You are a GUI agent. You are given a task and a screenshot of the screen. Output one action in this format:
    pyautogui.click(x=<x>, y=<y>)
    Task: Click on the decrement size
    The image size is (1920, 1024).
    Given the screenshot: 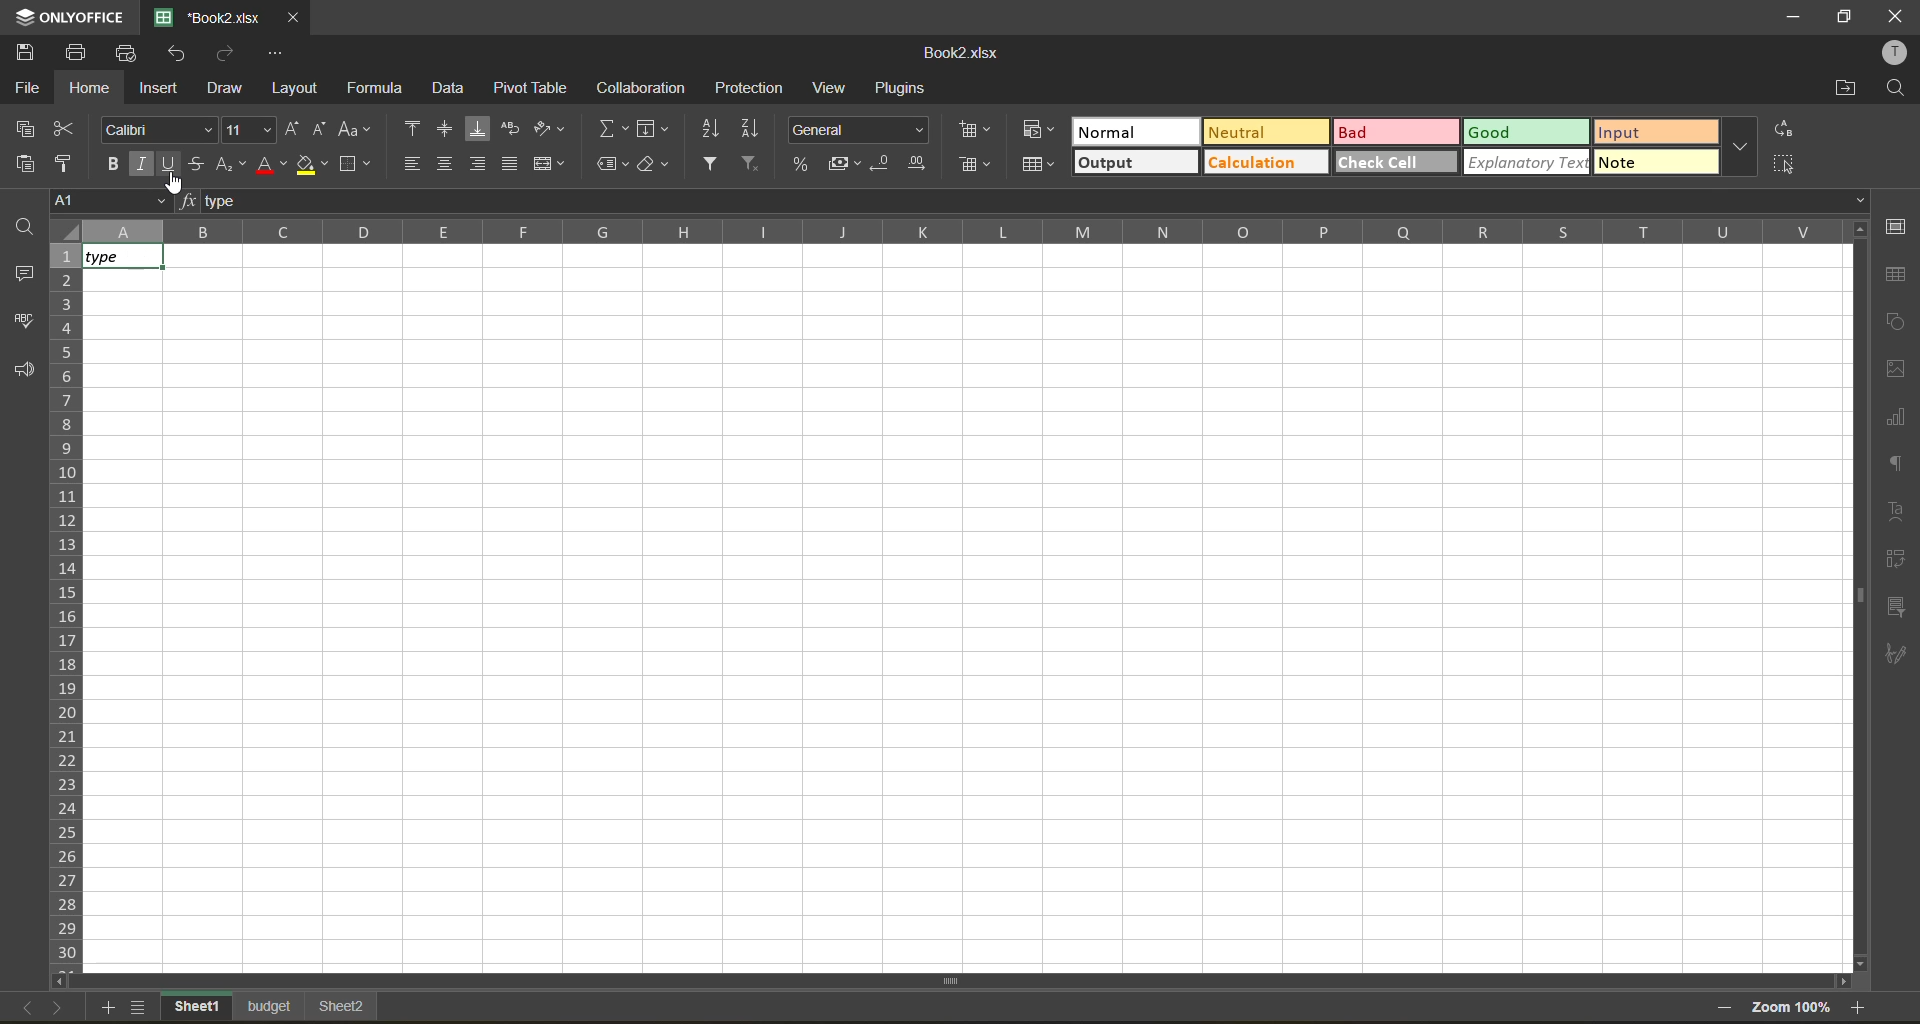 What is the action you would take?
    pyautogui.click(x=323, y=131)
    